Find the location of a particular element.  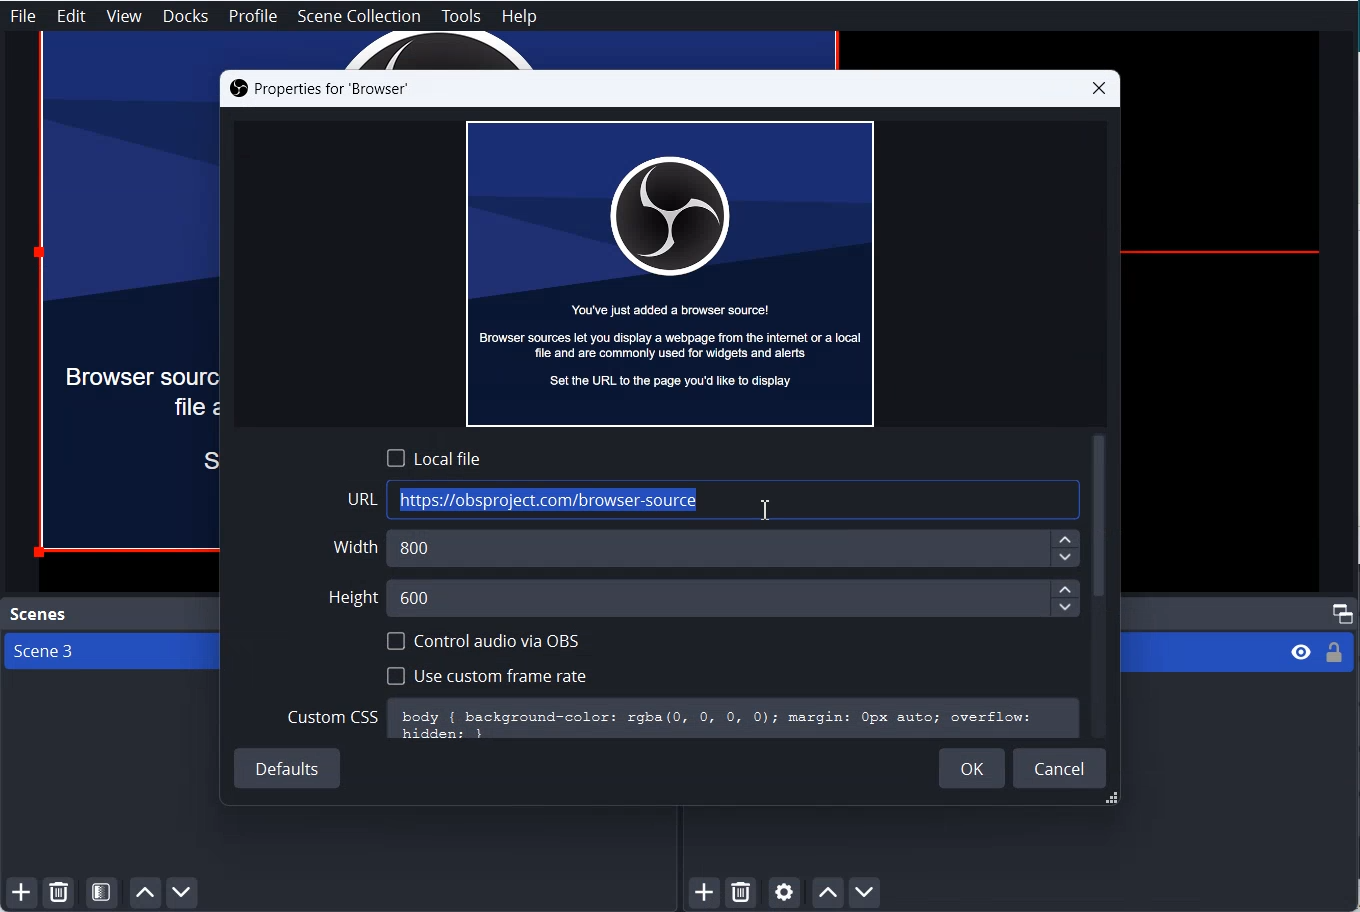

Vertical scroll bar is located at coordinates (1100, 518).